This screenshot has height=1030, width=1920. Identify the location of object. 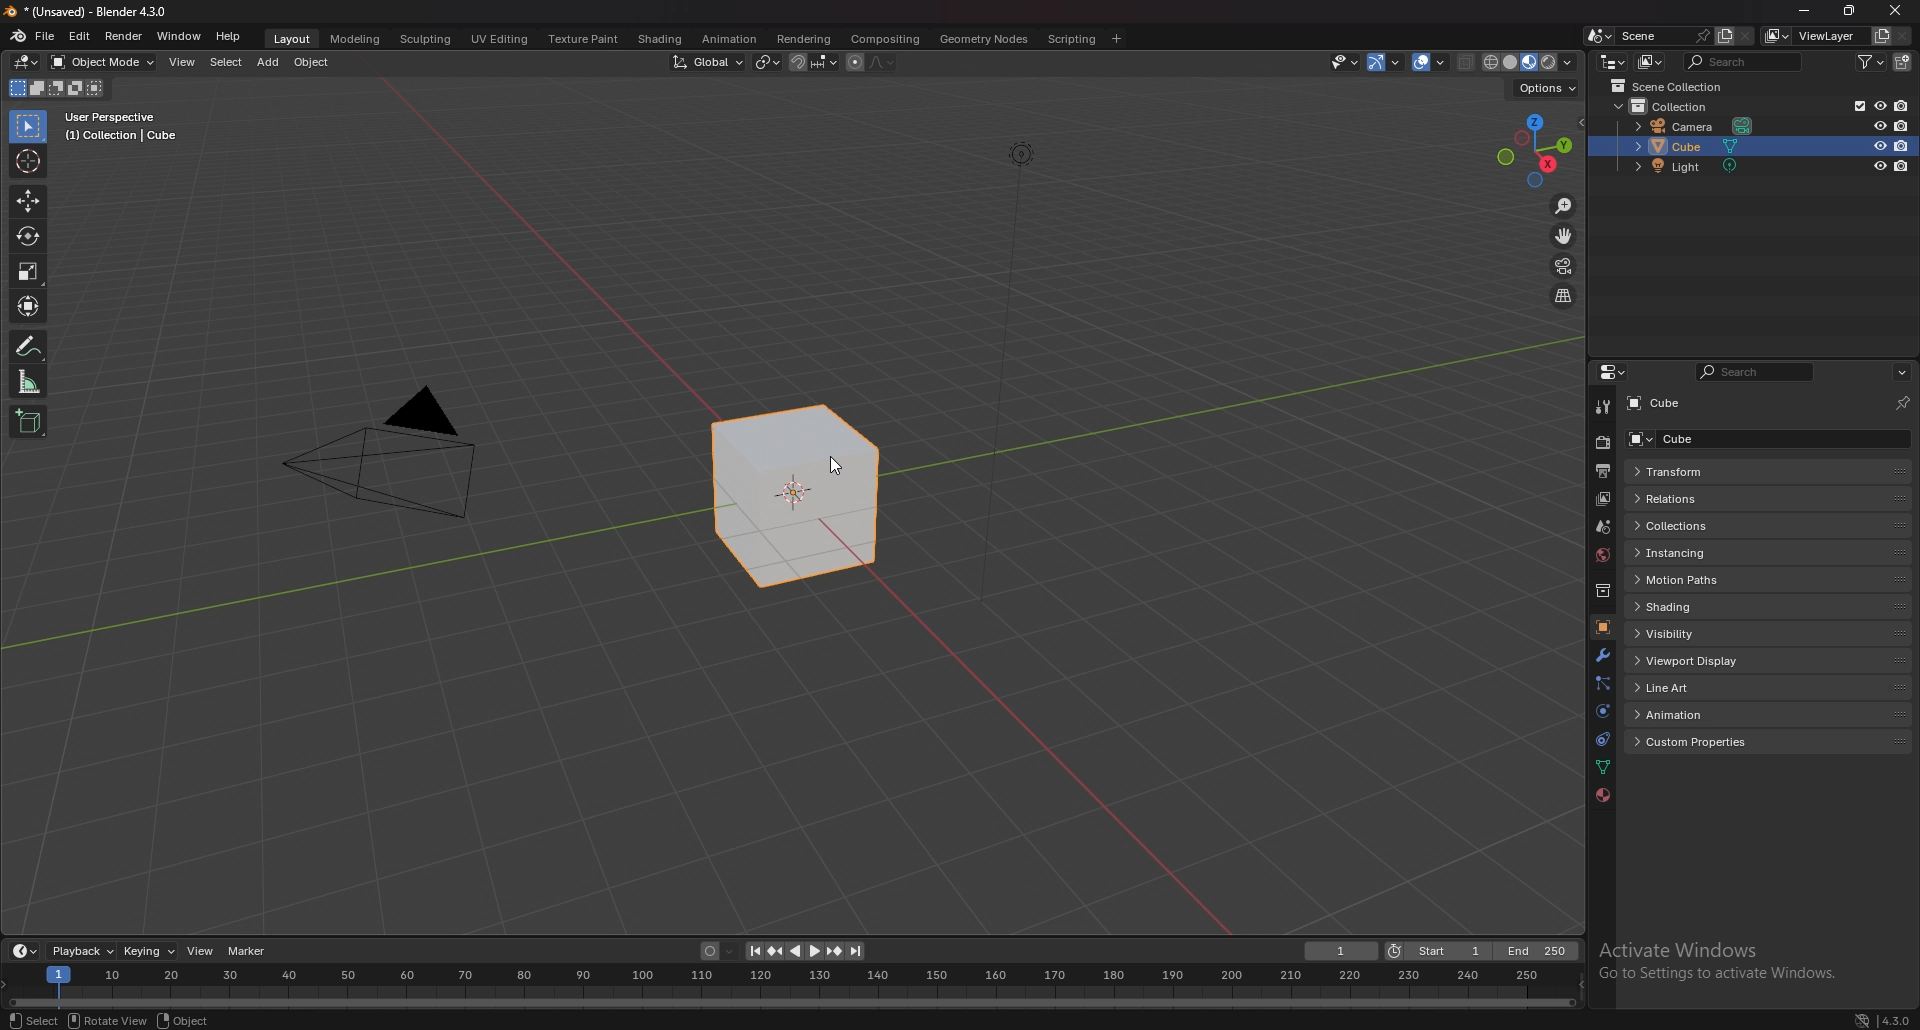
(1605, 625).